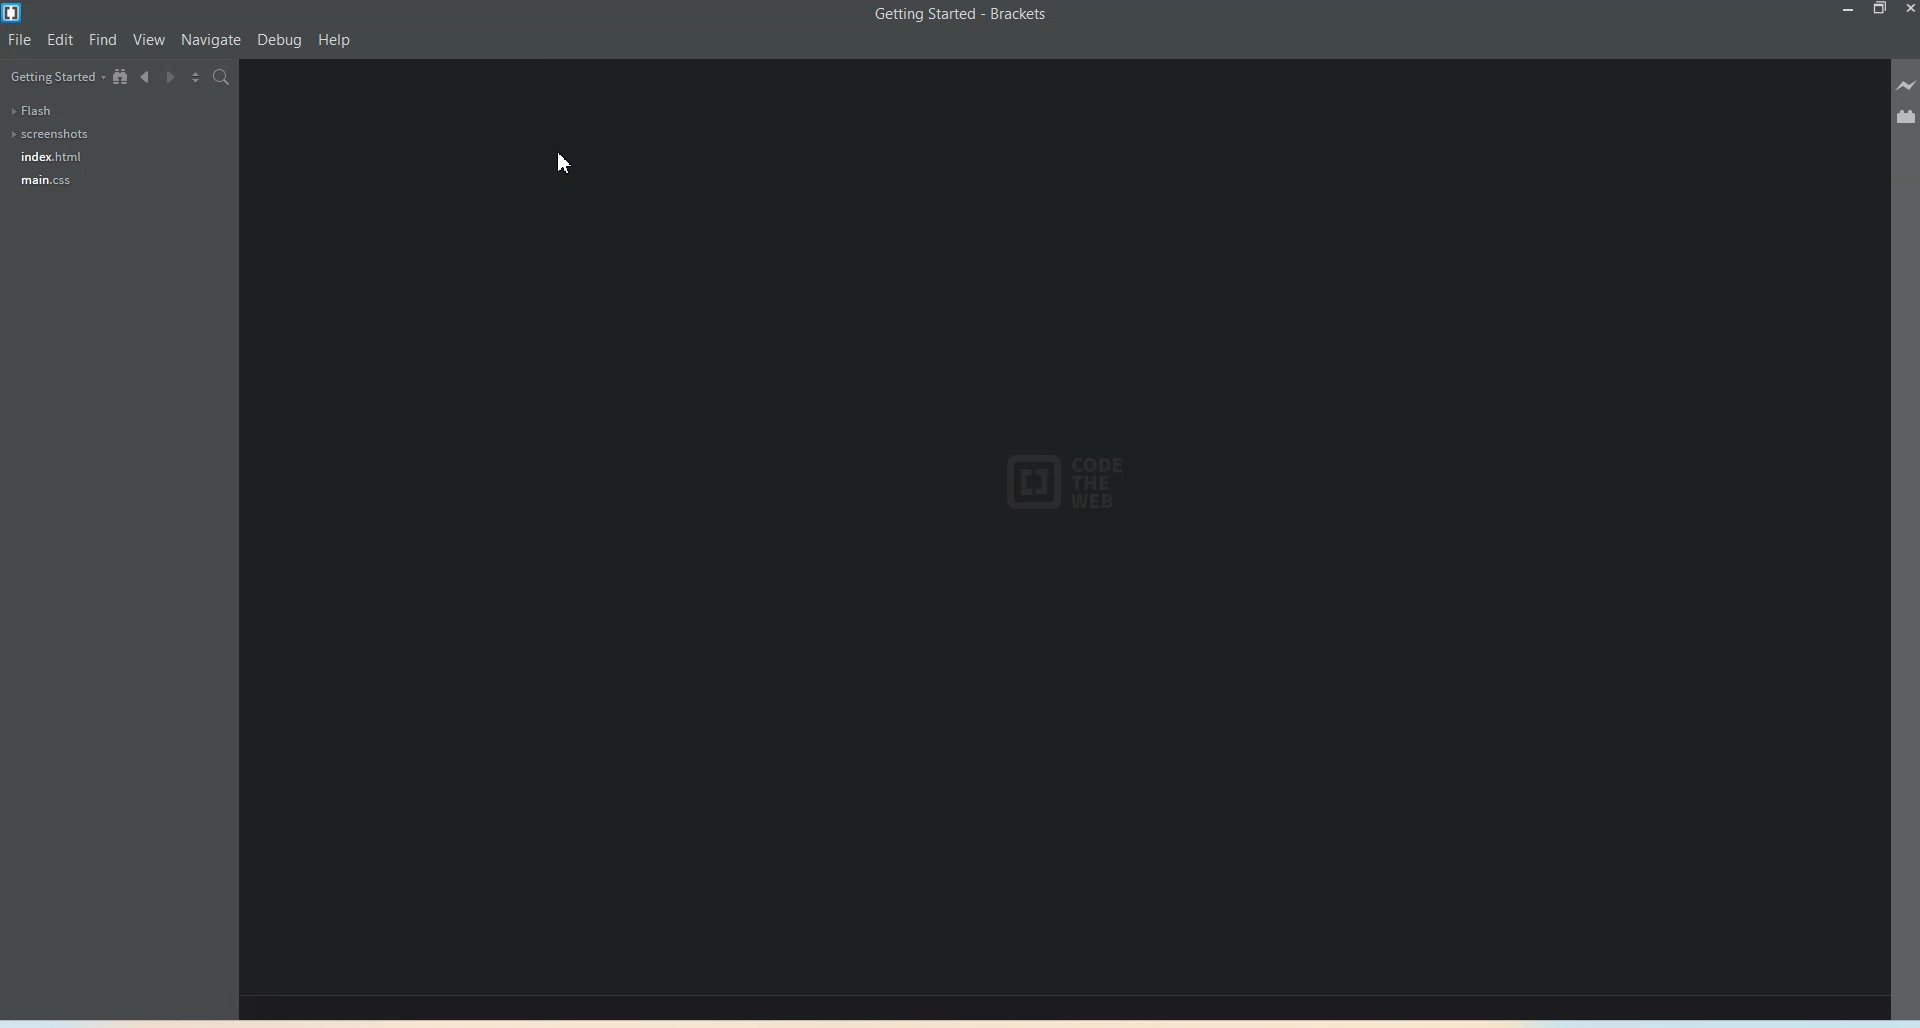  What do you see at coordinates (958, 13) in the screenshot?
I see `GettingStarted-brackets` at bounding box center [958, 13].